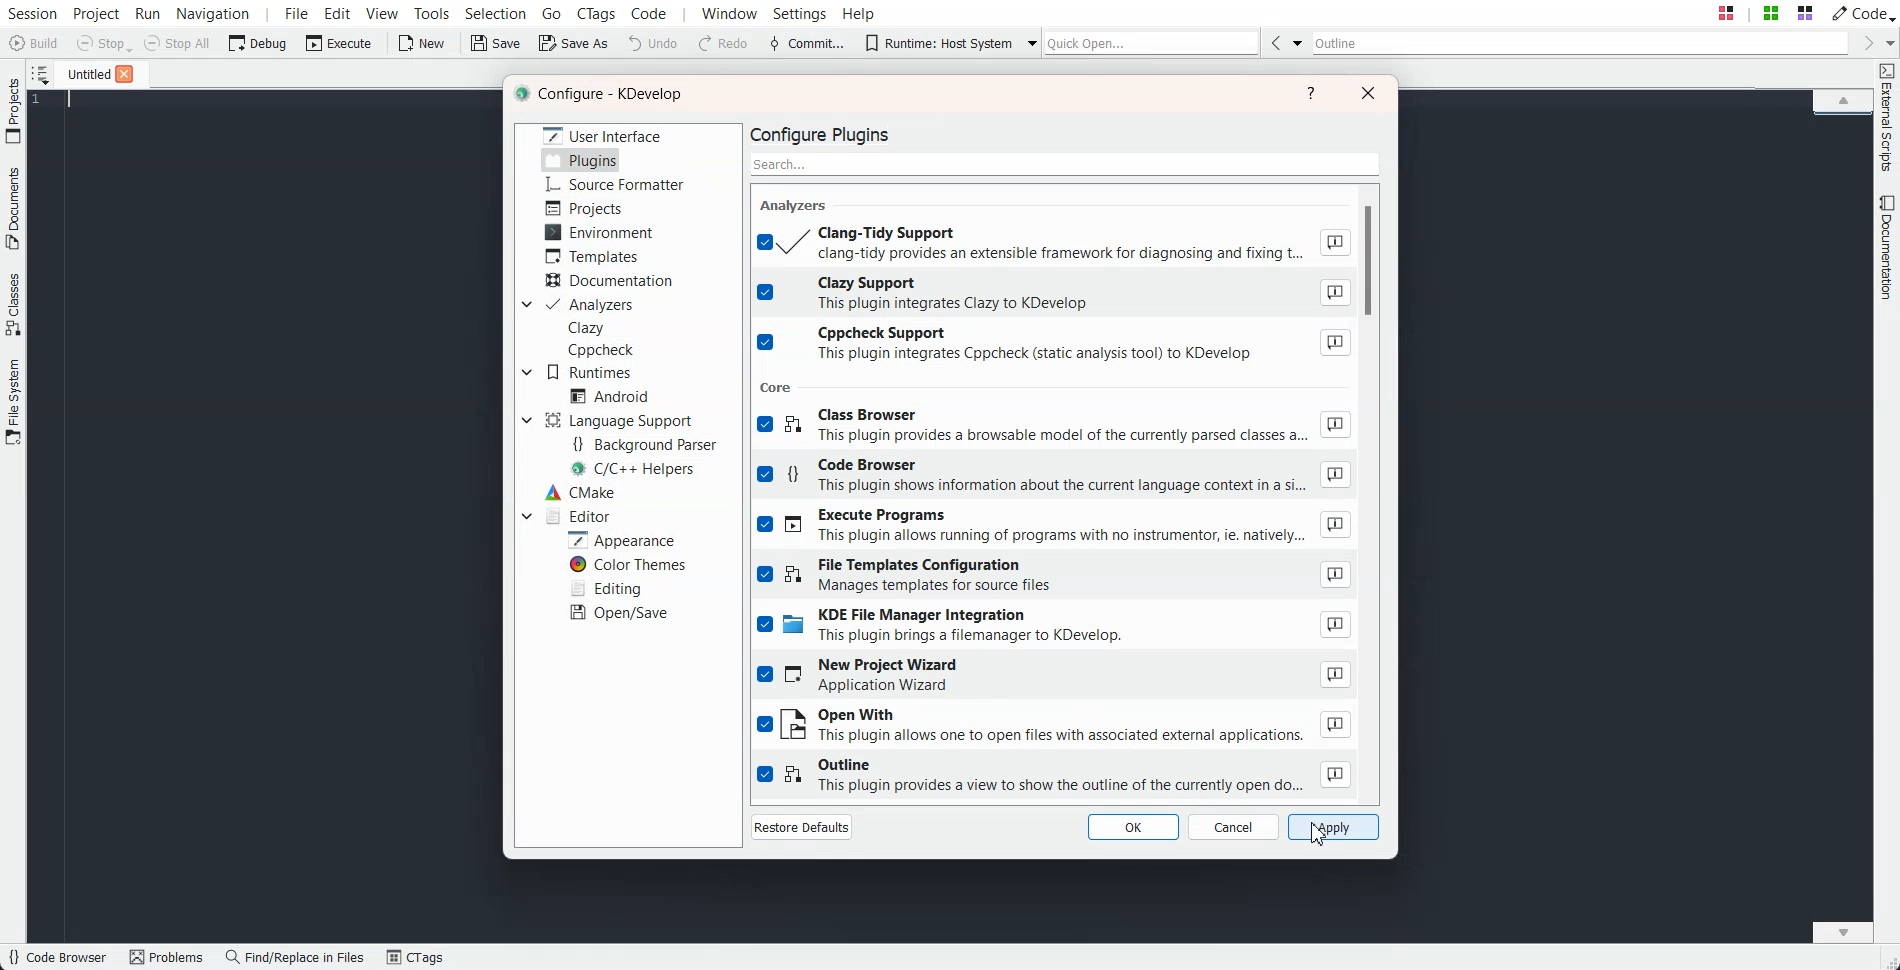  Describe the element at coordinates (592, 256) in the screenshot. I see `Templates` at that location.